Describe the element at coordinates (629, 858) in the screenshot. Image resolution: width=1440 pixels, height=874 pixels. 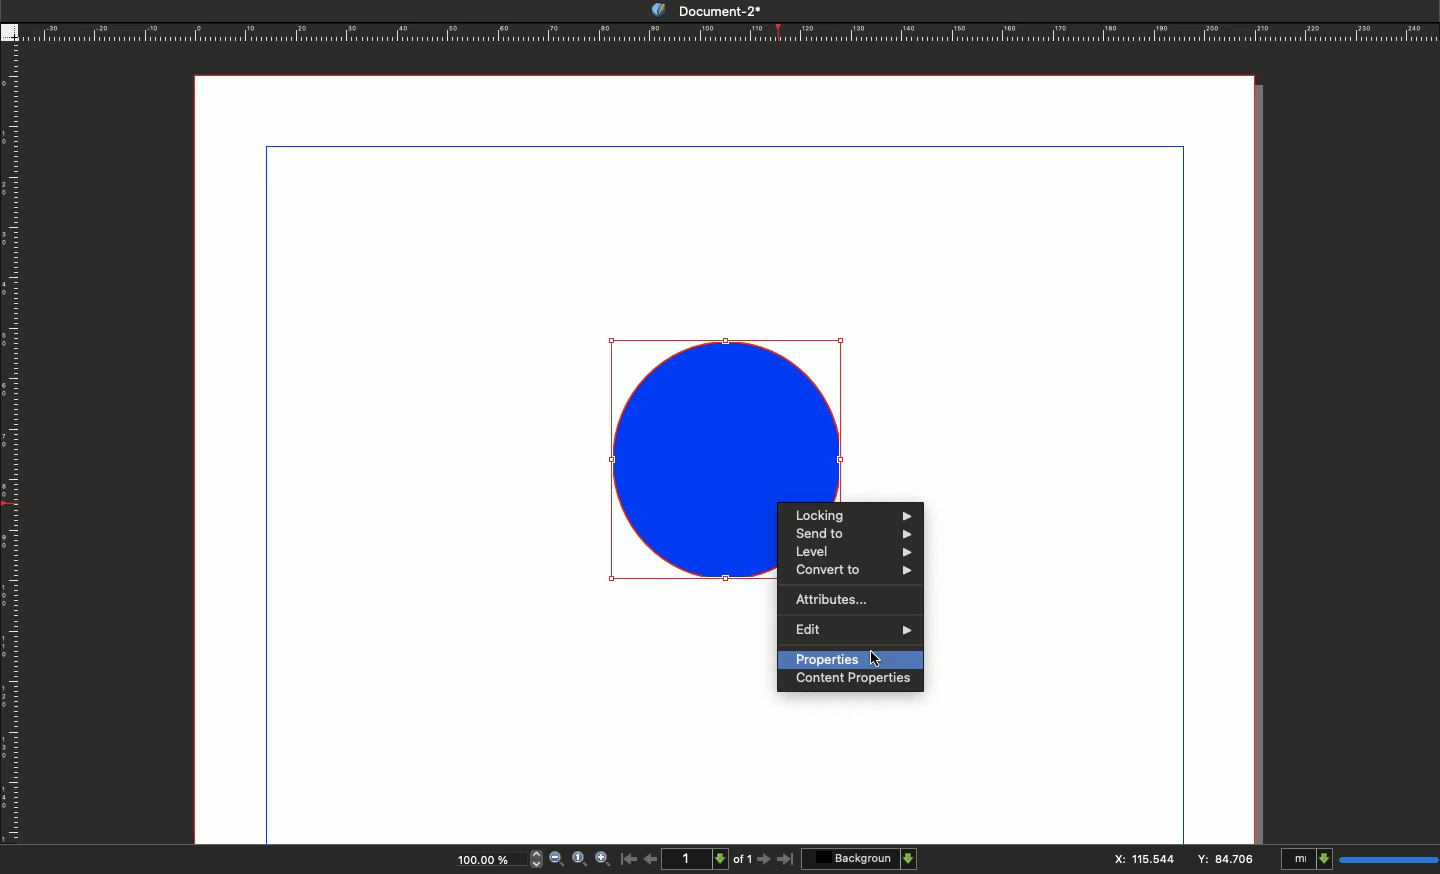
I see `First page` at that location.